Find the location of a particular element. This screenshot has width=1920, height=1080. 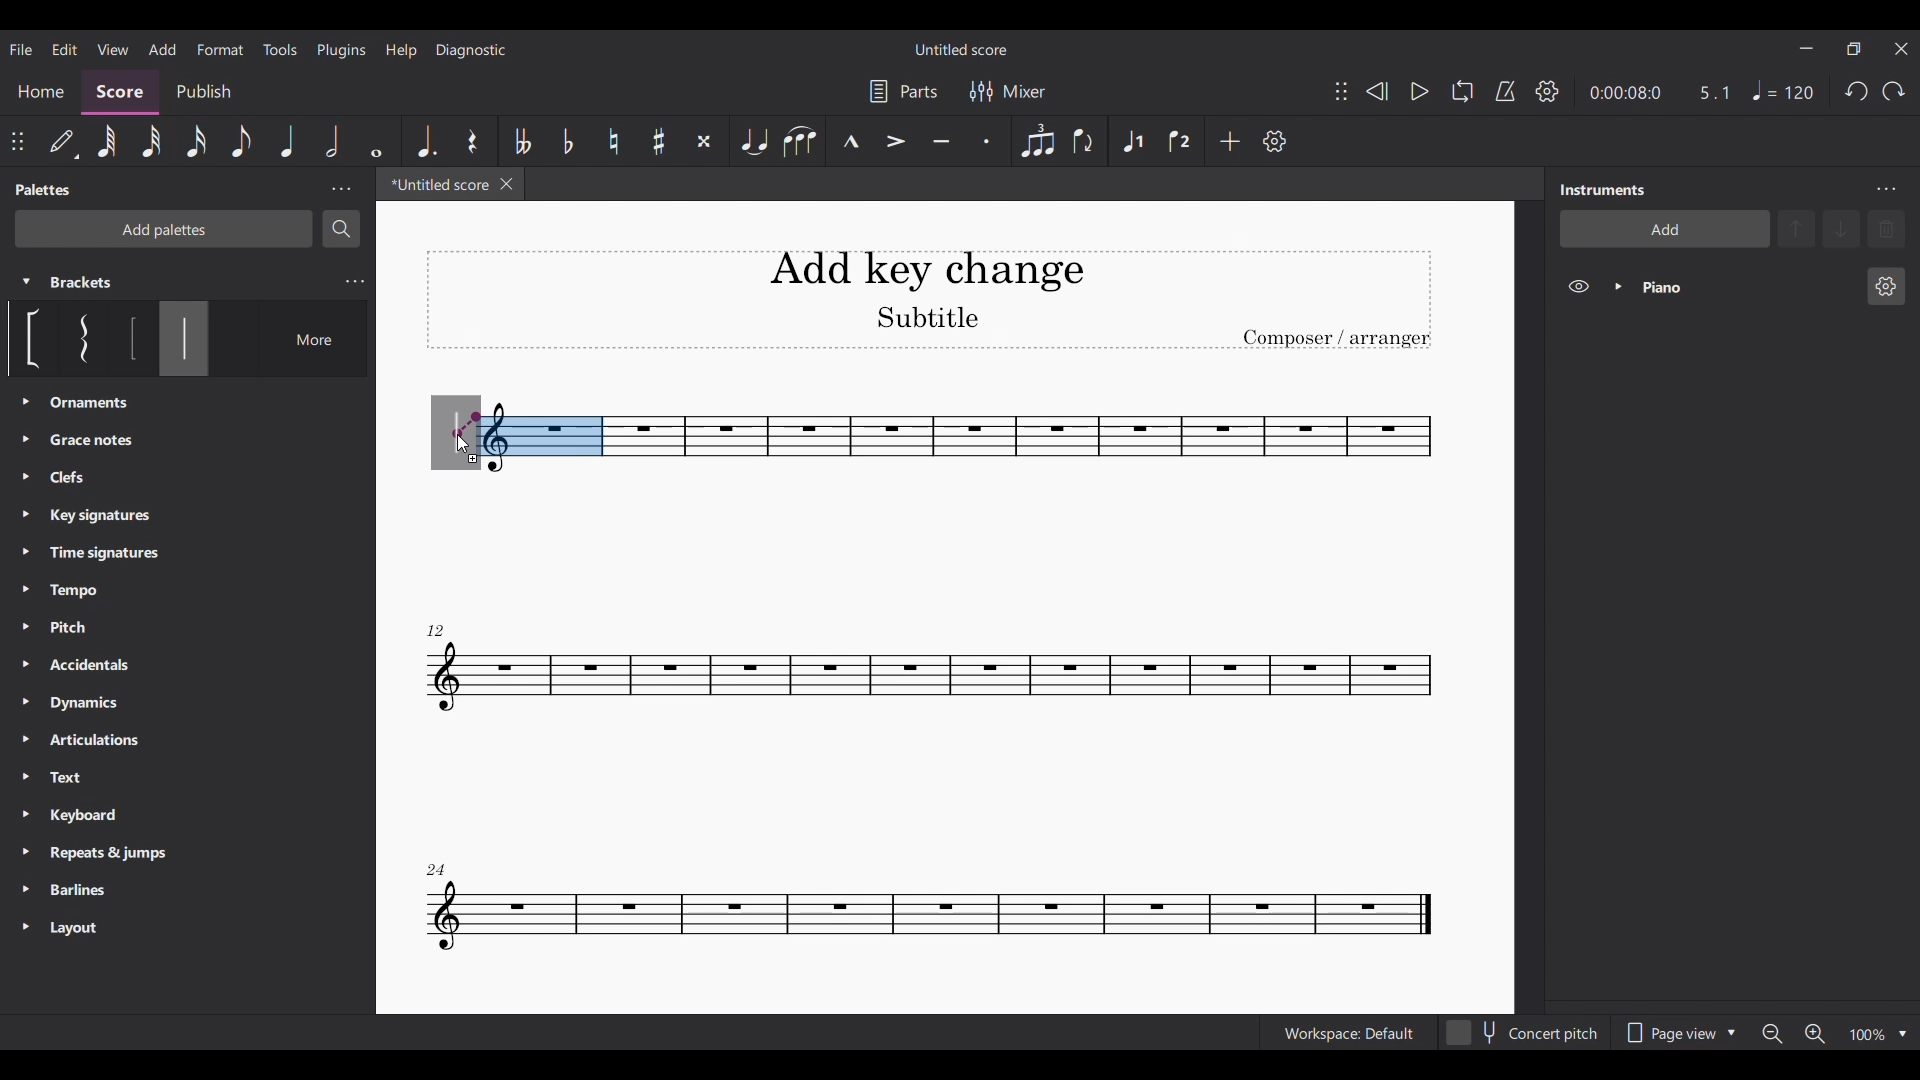

Voice 1 is located at coordinates (1132, 142).